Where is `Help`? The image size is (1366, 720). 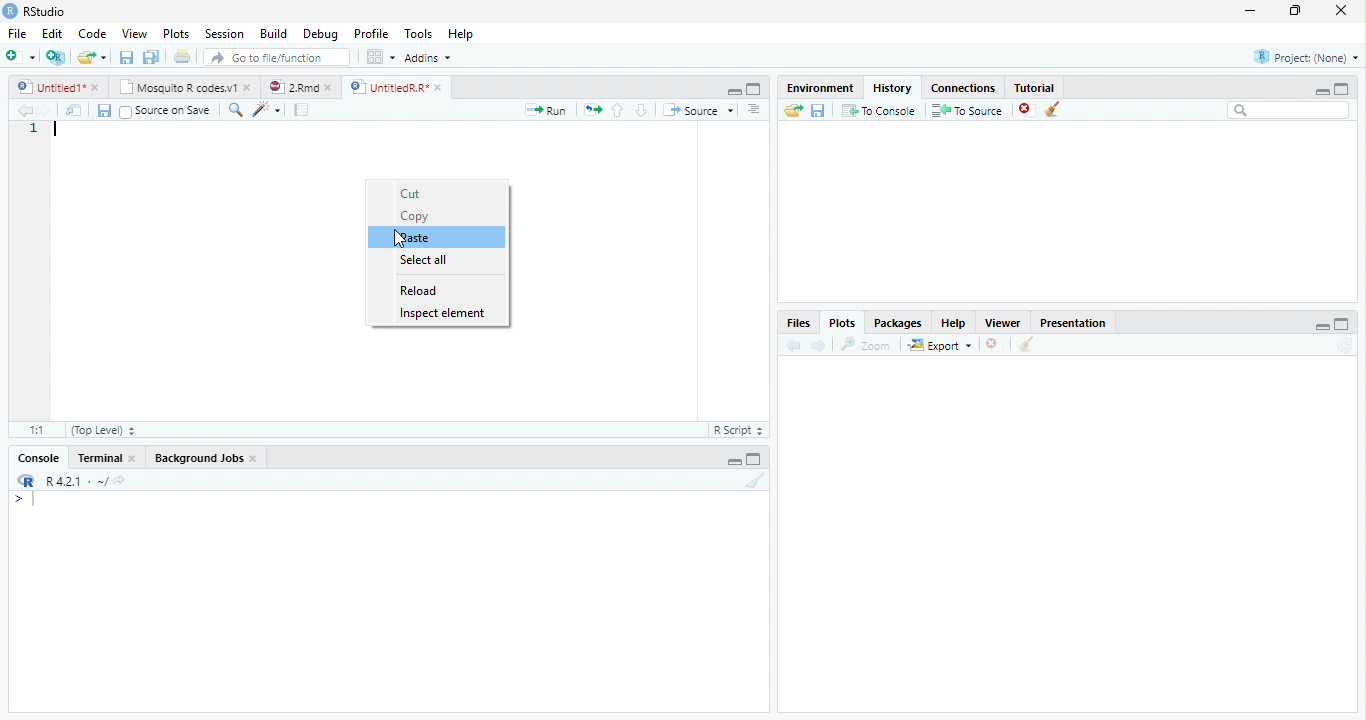 Help is located at coordinates (460, 35).